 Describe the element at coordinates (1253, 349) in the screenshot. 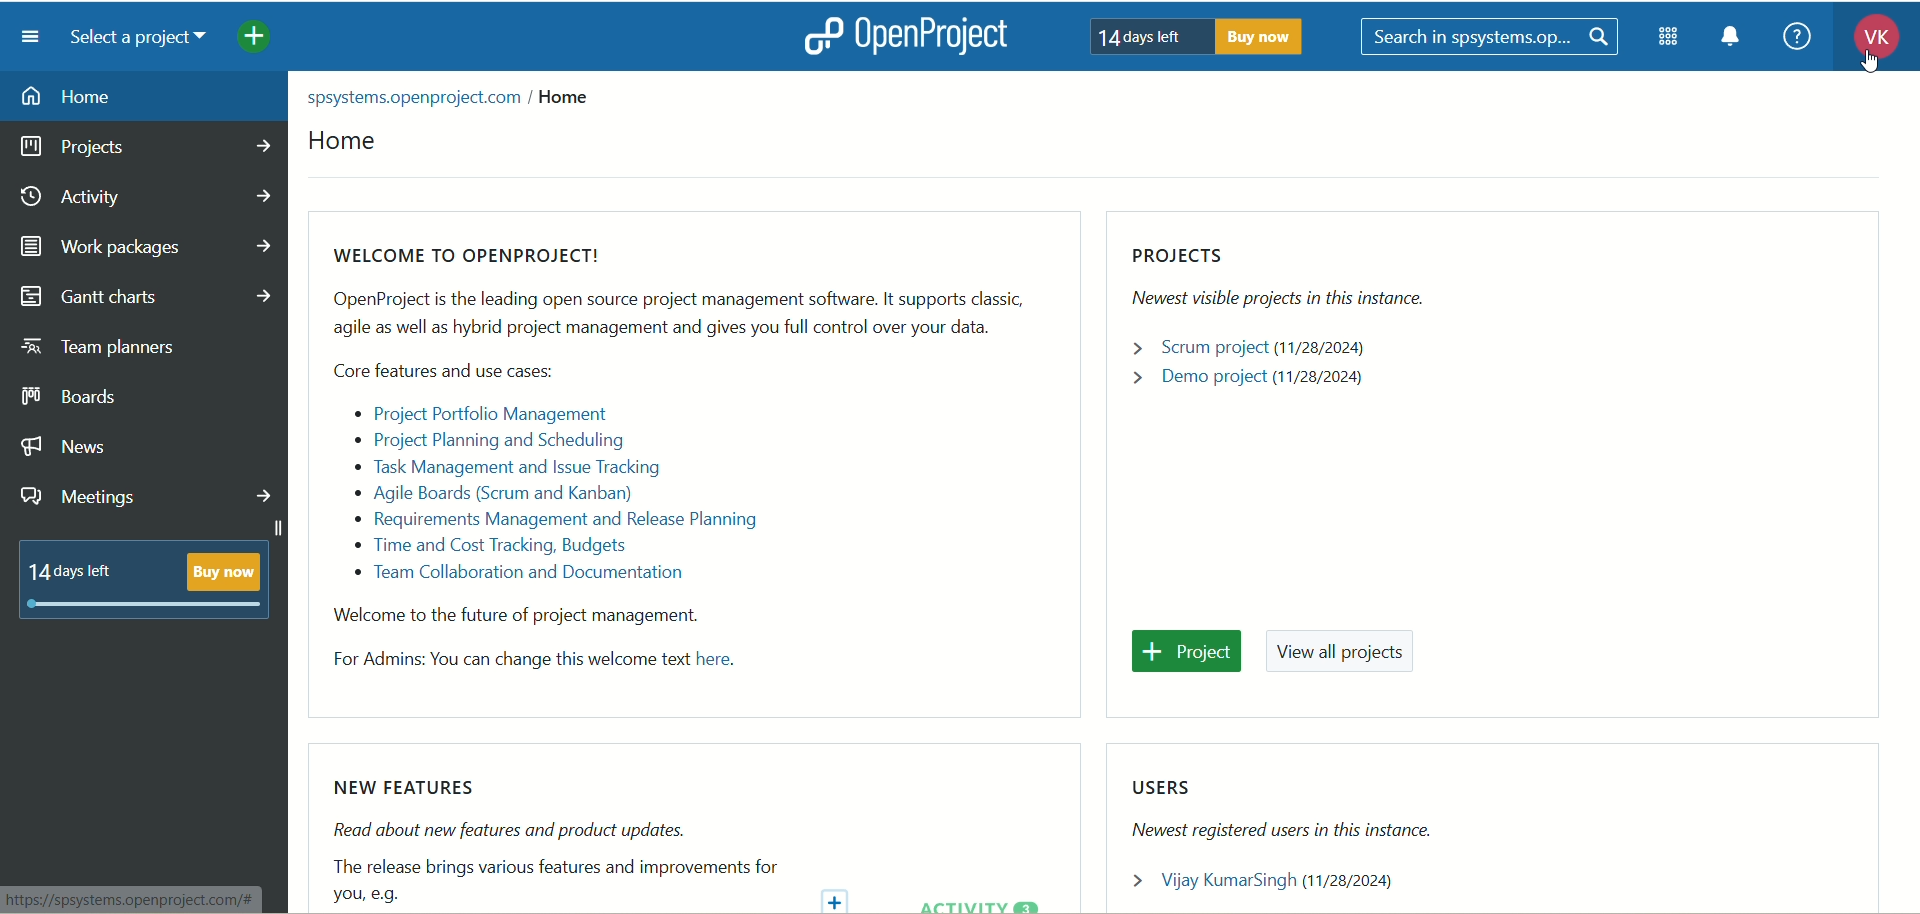

I see `scrum project` at that location.